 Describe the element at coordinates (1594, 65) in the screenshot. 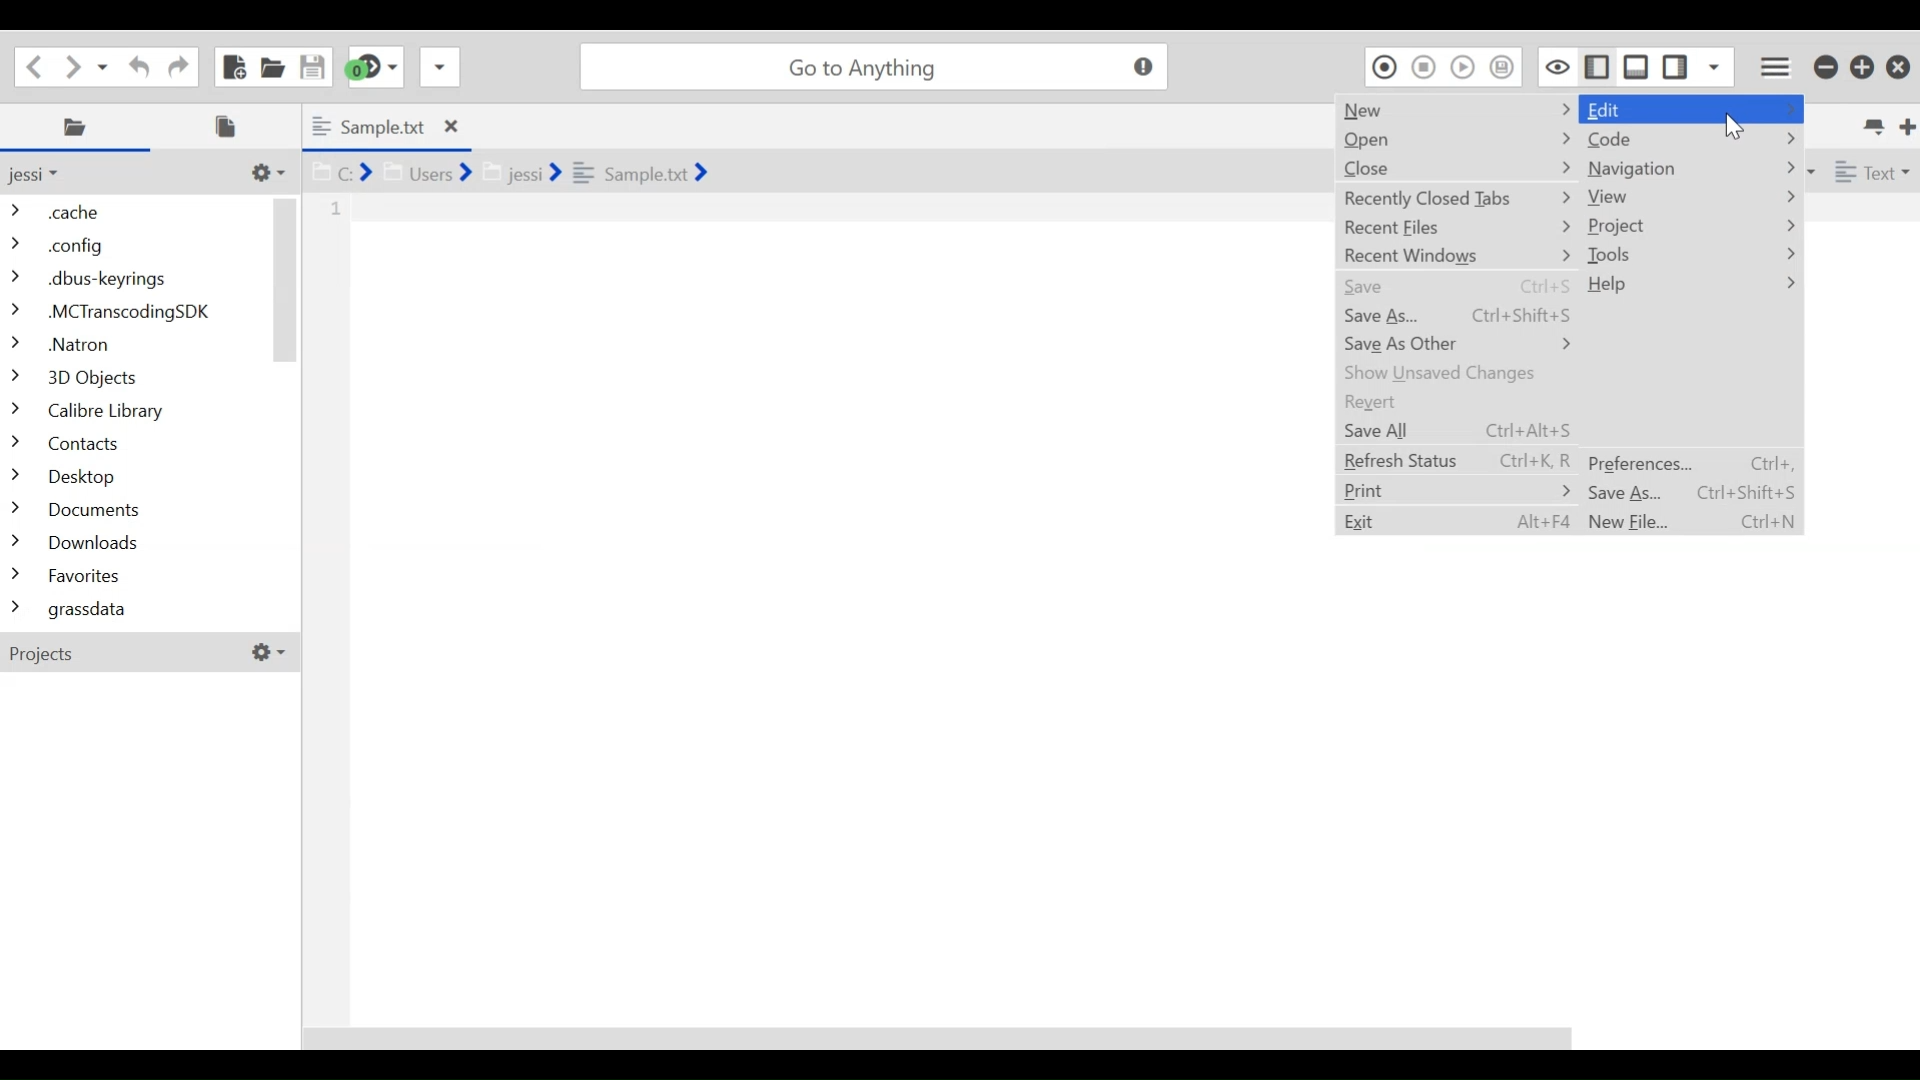

I see `Show/Hide Right pane` at that location.